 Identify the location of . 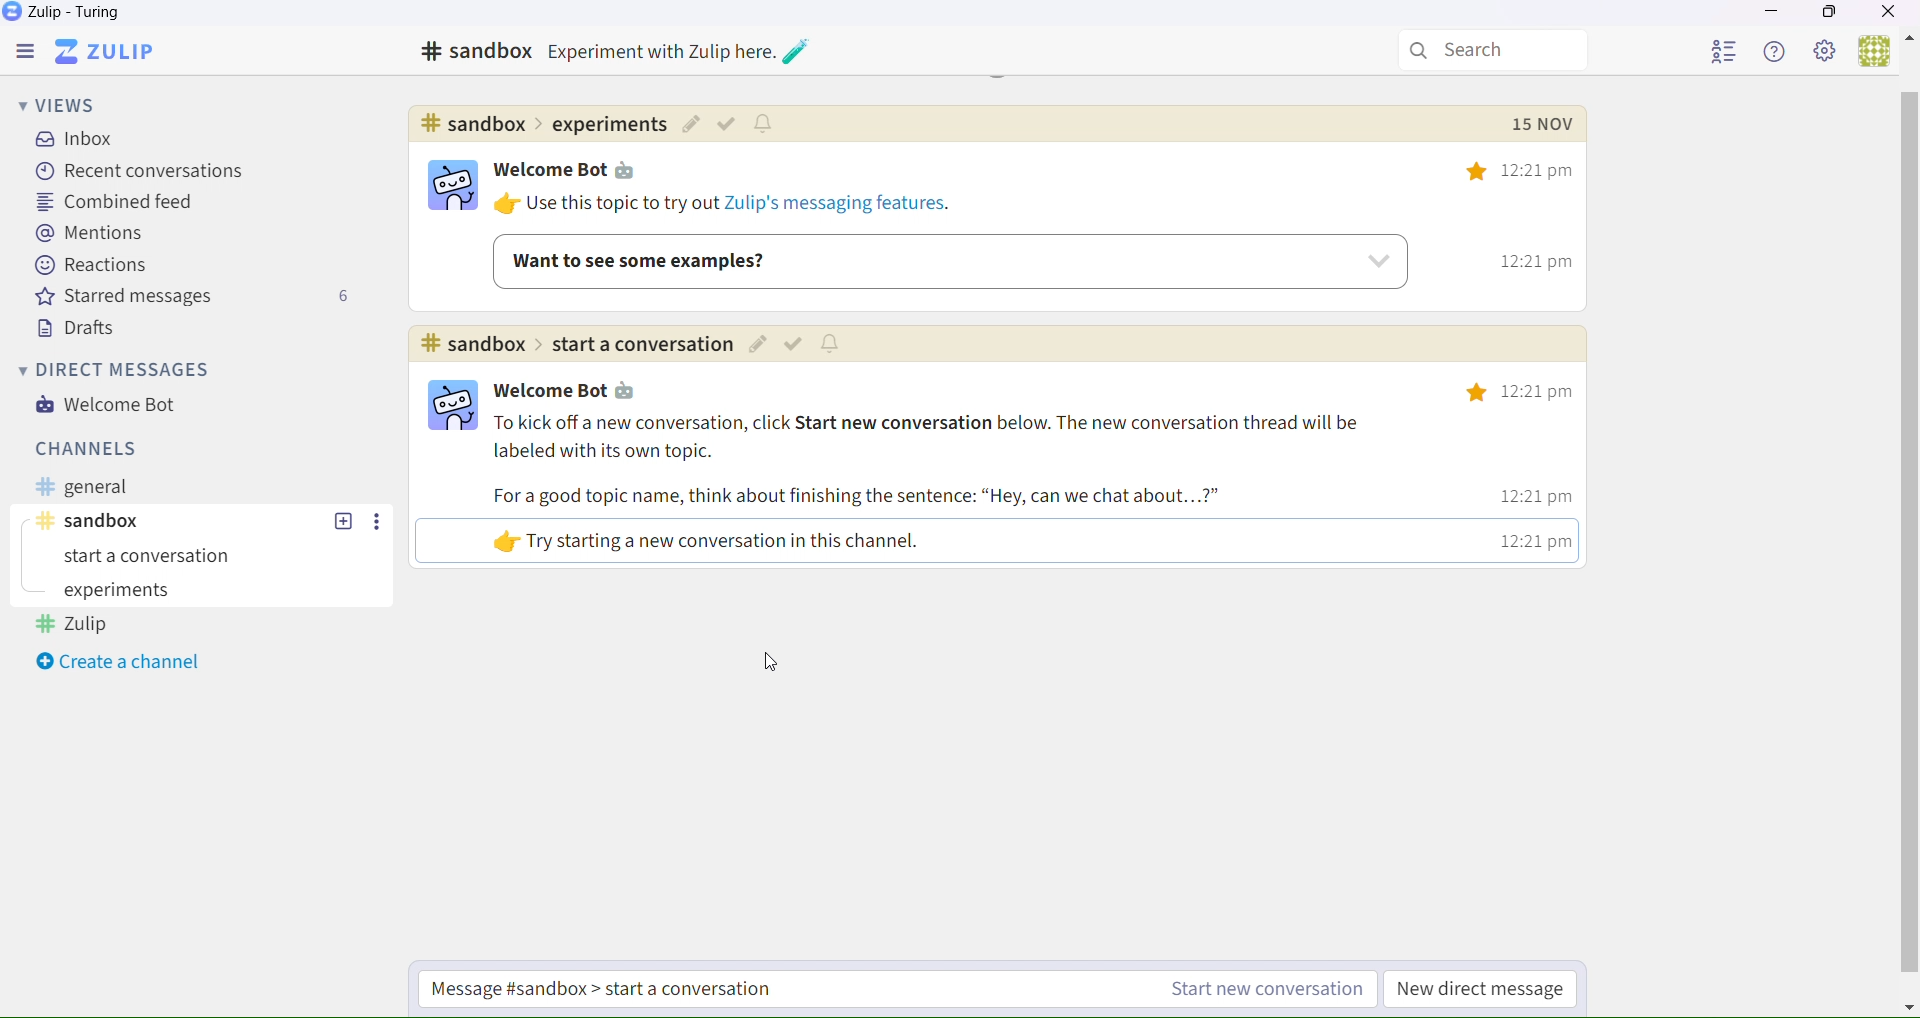
(378, 521).